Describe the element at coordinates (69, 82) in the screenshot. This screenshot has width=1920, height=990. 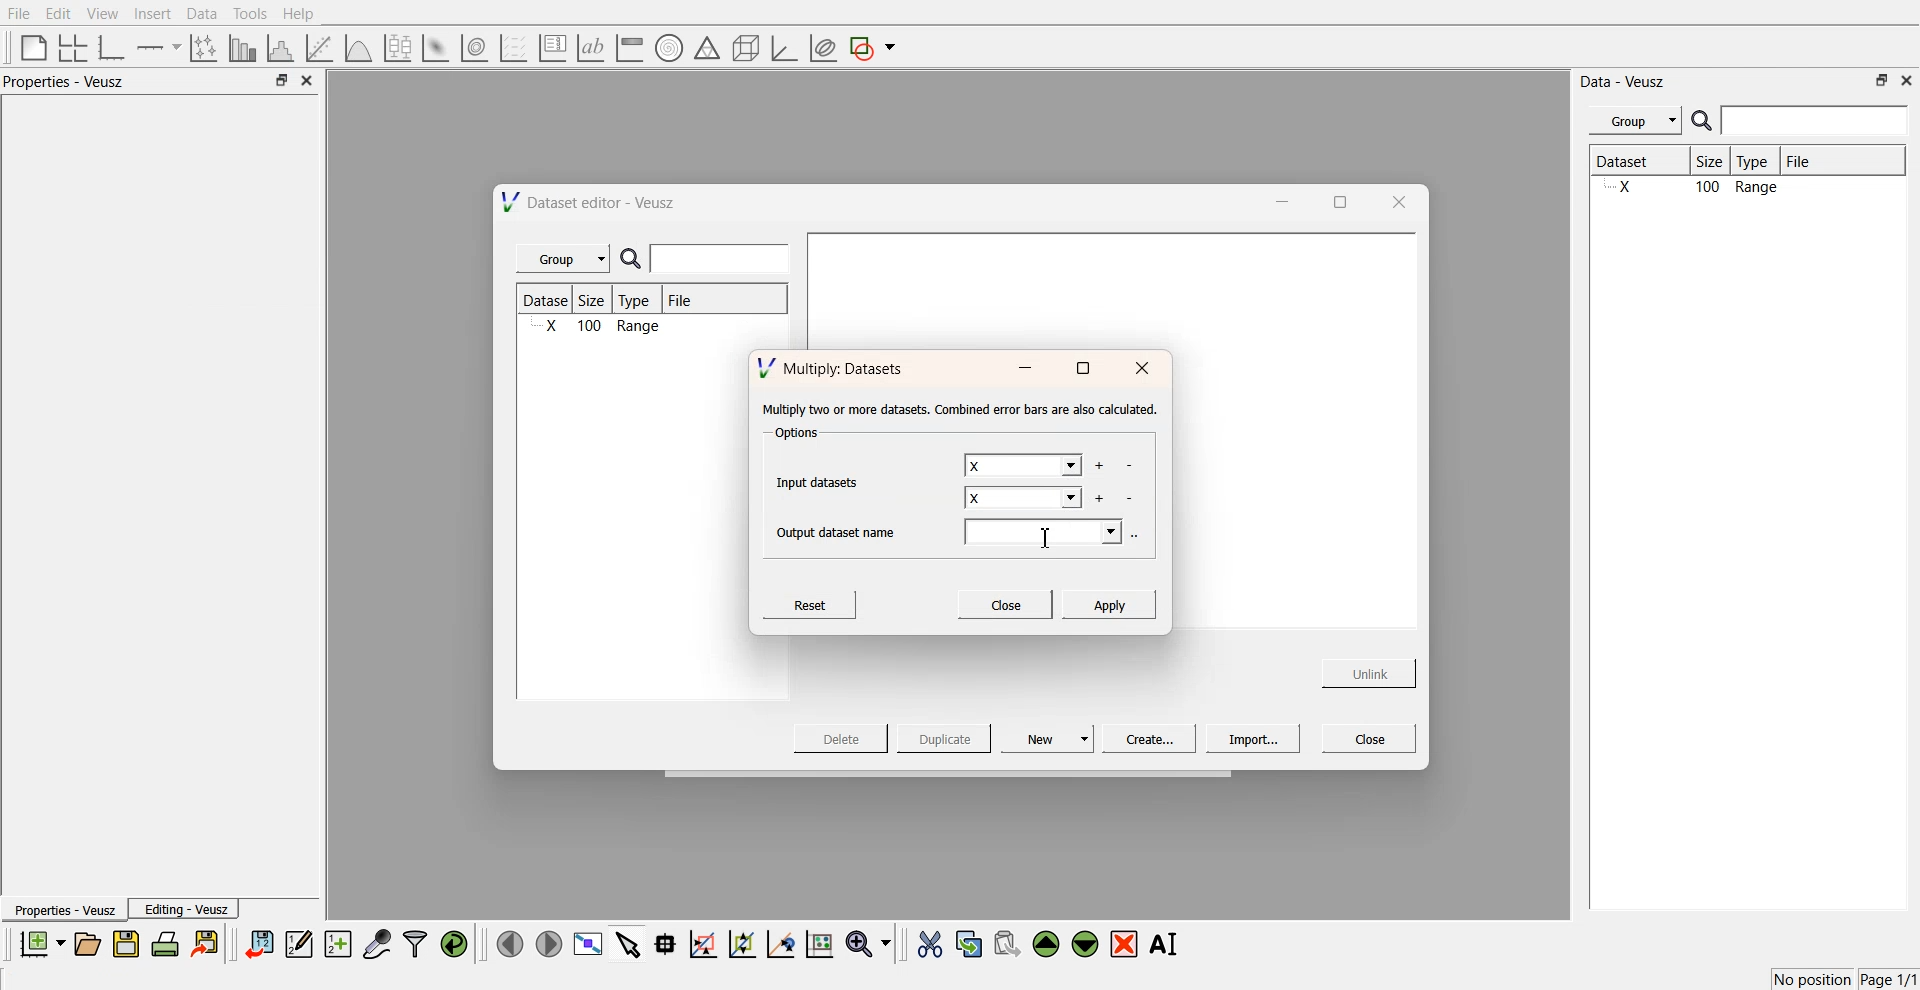
I see `Properties - Veusz` at that location.